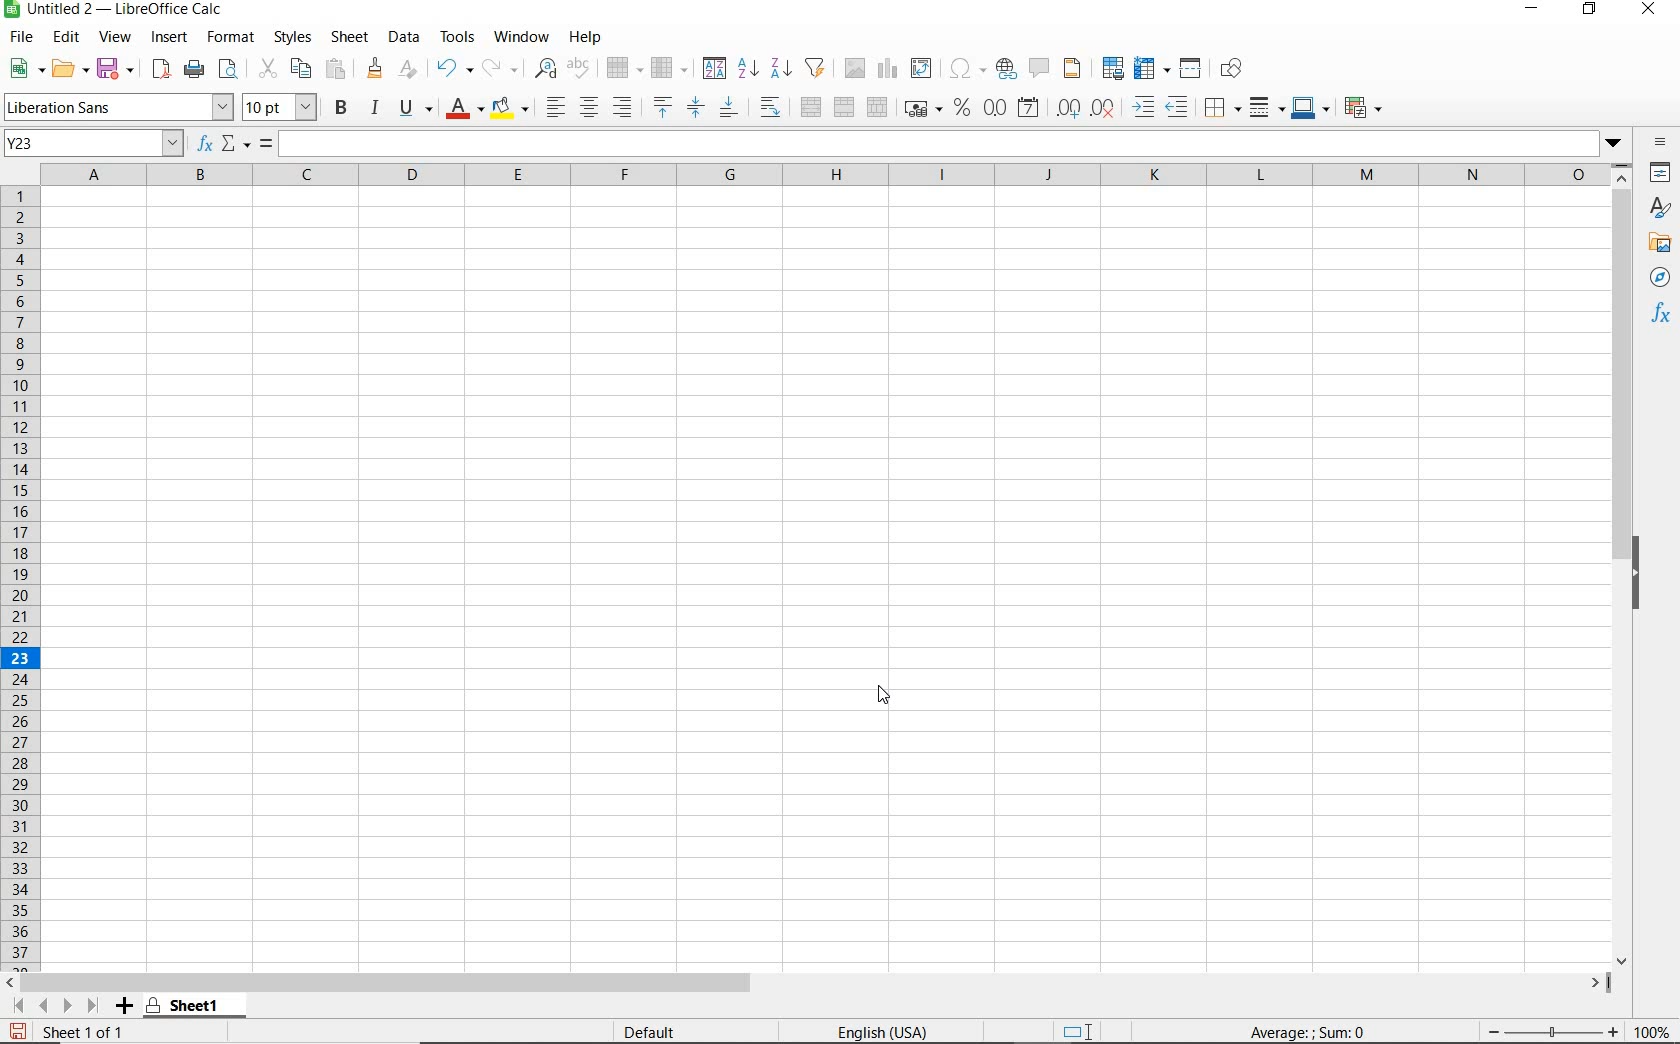 The height and width of the screenshot is (1044, 1680). What do you see at coordinates (94, 144) in the screenshot?
I see `NAME BOX` at bounding box center [94, 144].